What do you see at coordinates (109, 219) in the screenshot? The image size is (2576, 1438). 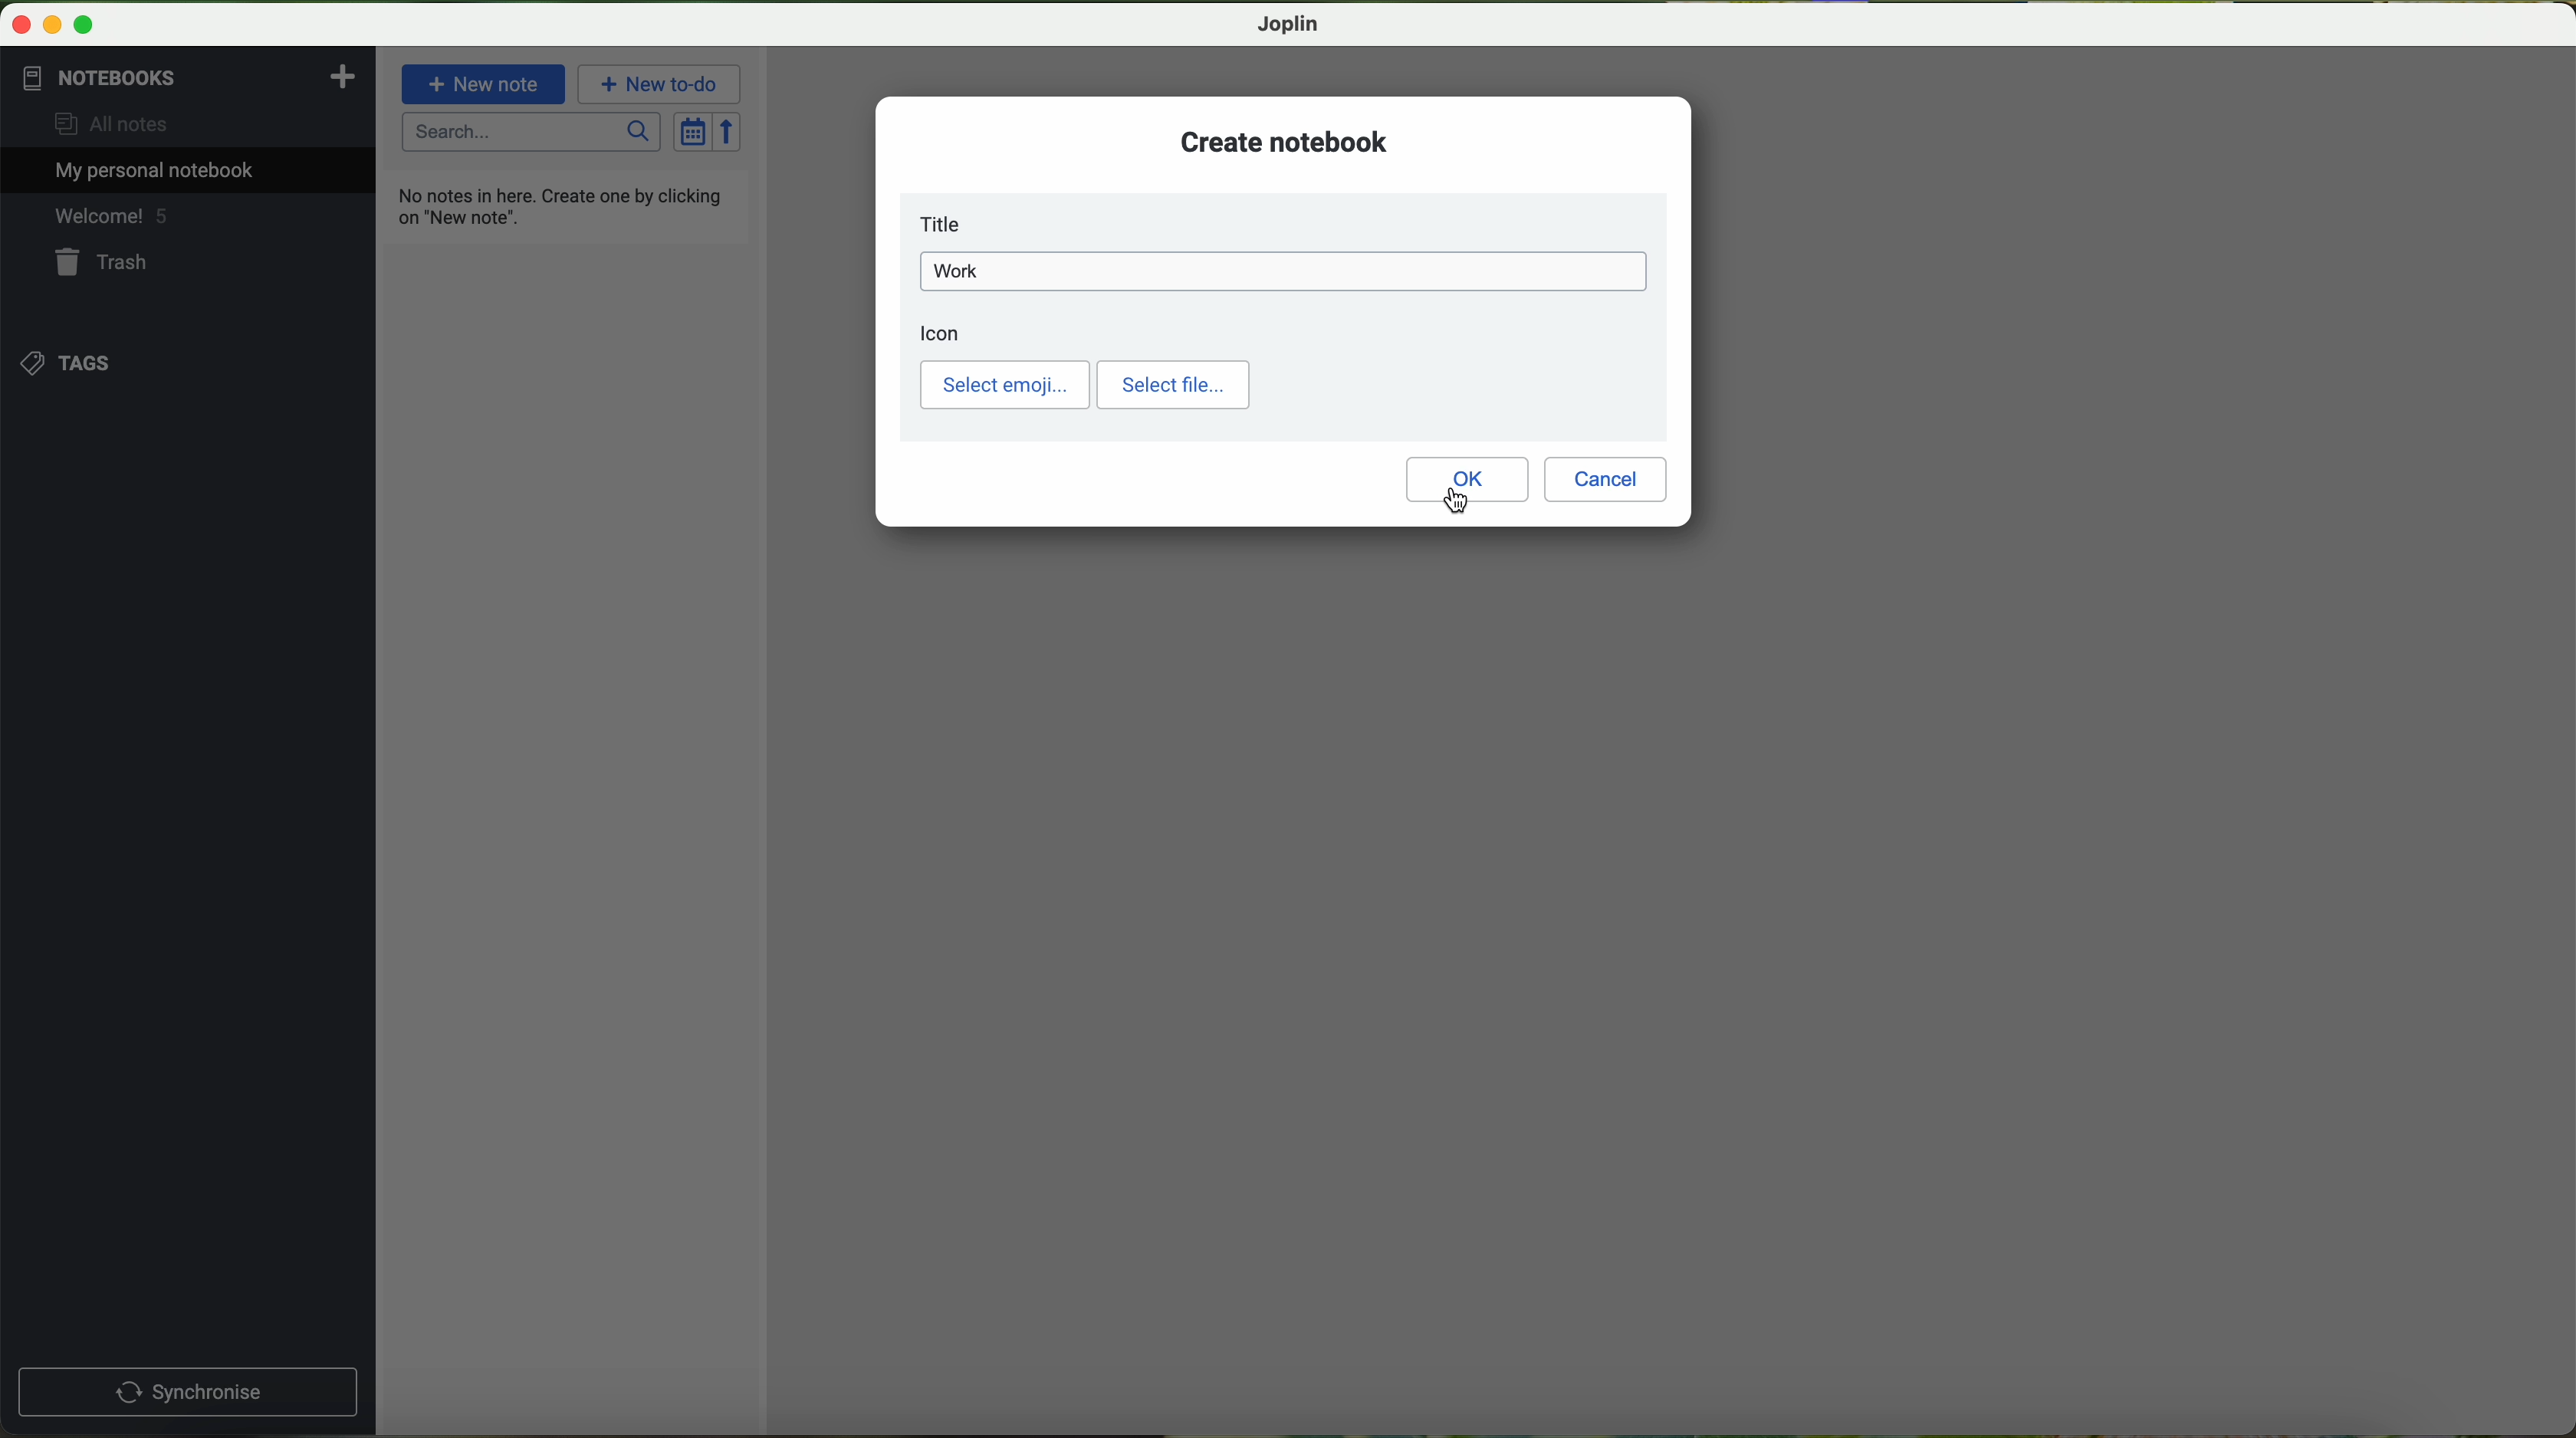 I see `welcome! 5` at bounding box center [109, 219].